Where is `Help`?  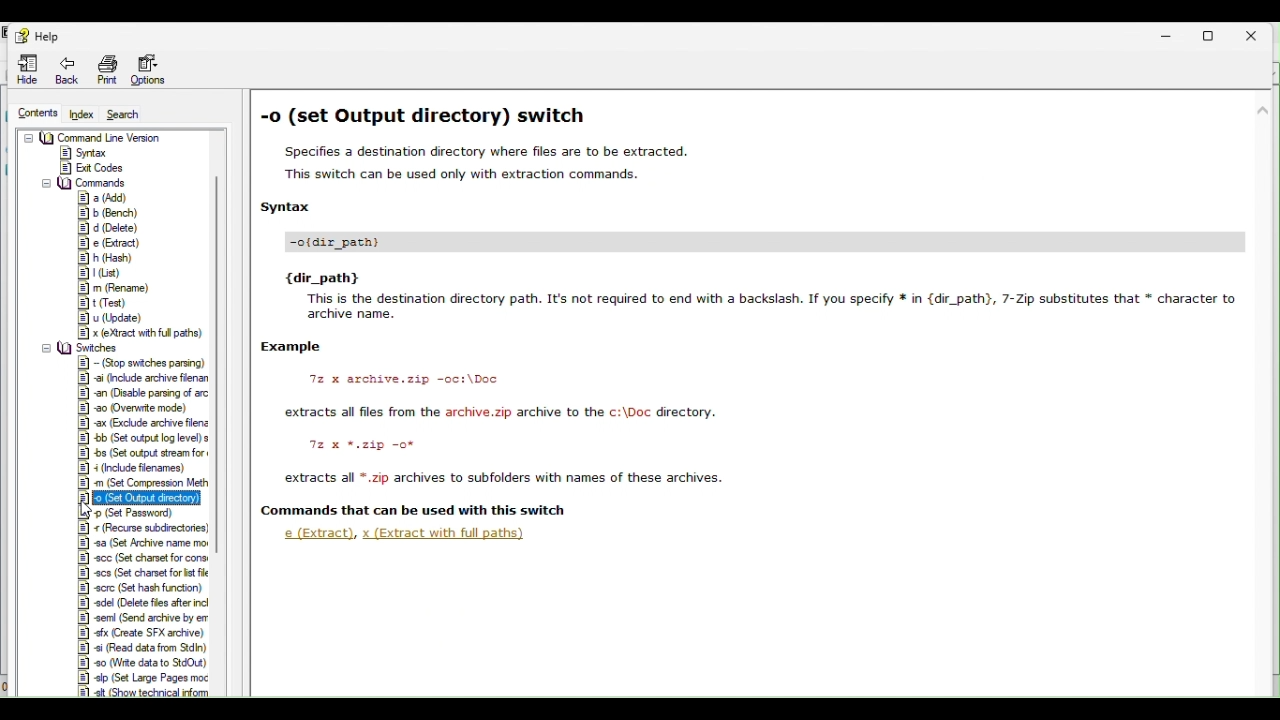
Help is located at coordinates (39, 33).